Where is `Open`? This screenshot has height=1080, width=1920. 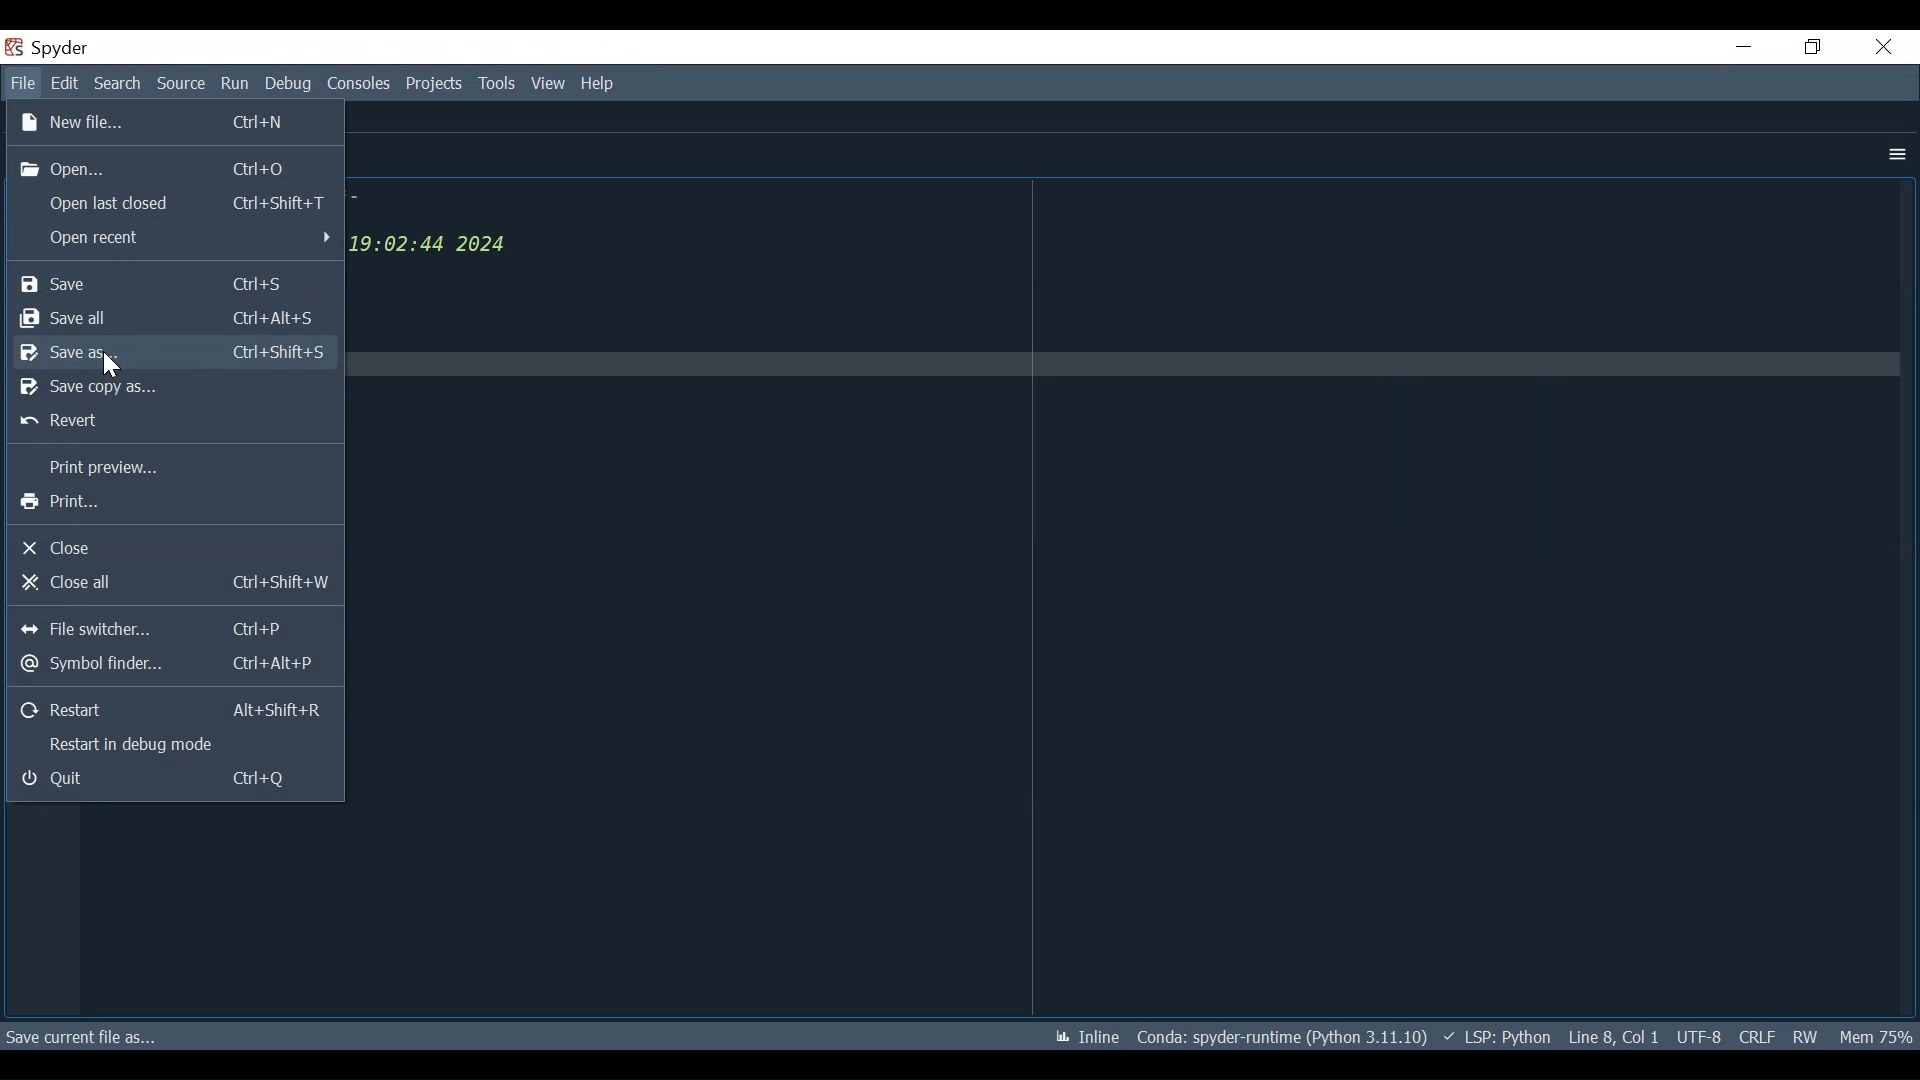
Open is located at coordinates (173, 169).